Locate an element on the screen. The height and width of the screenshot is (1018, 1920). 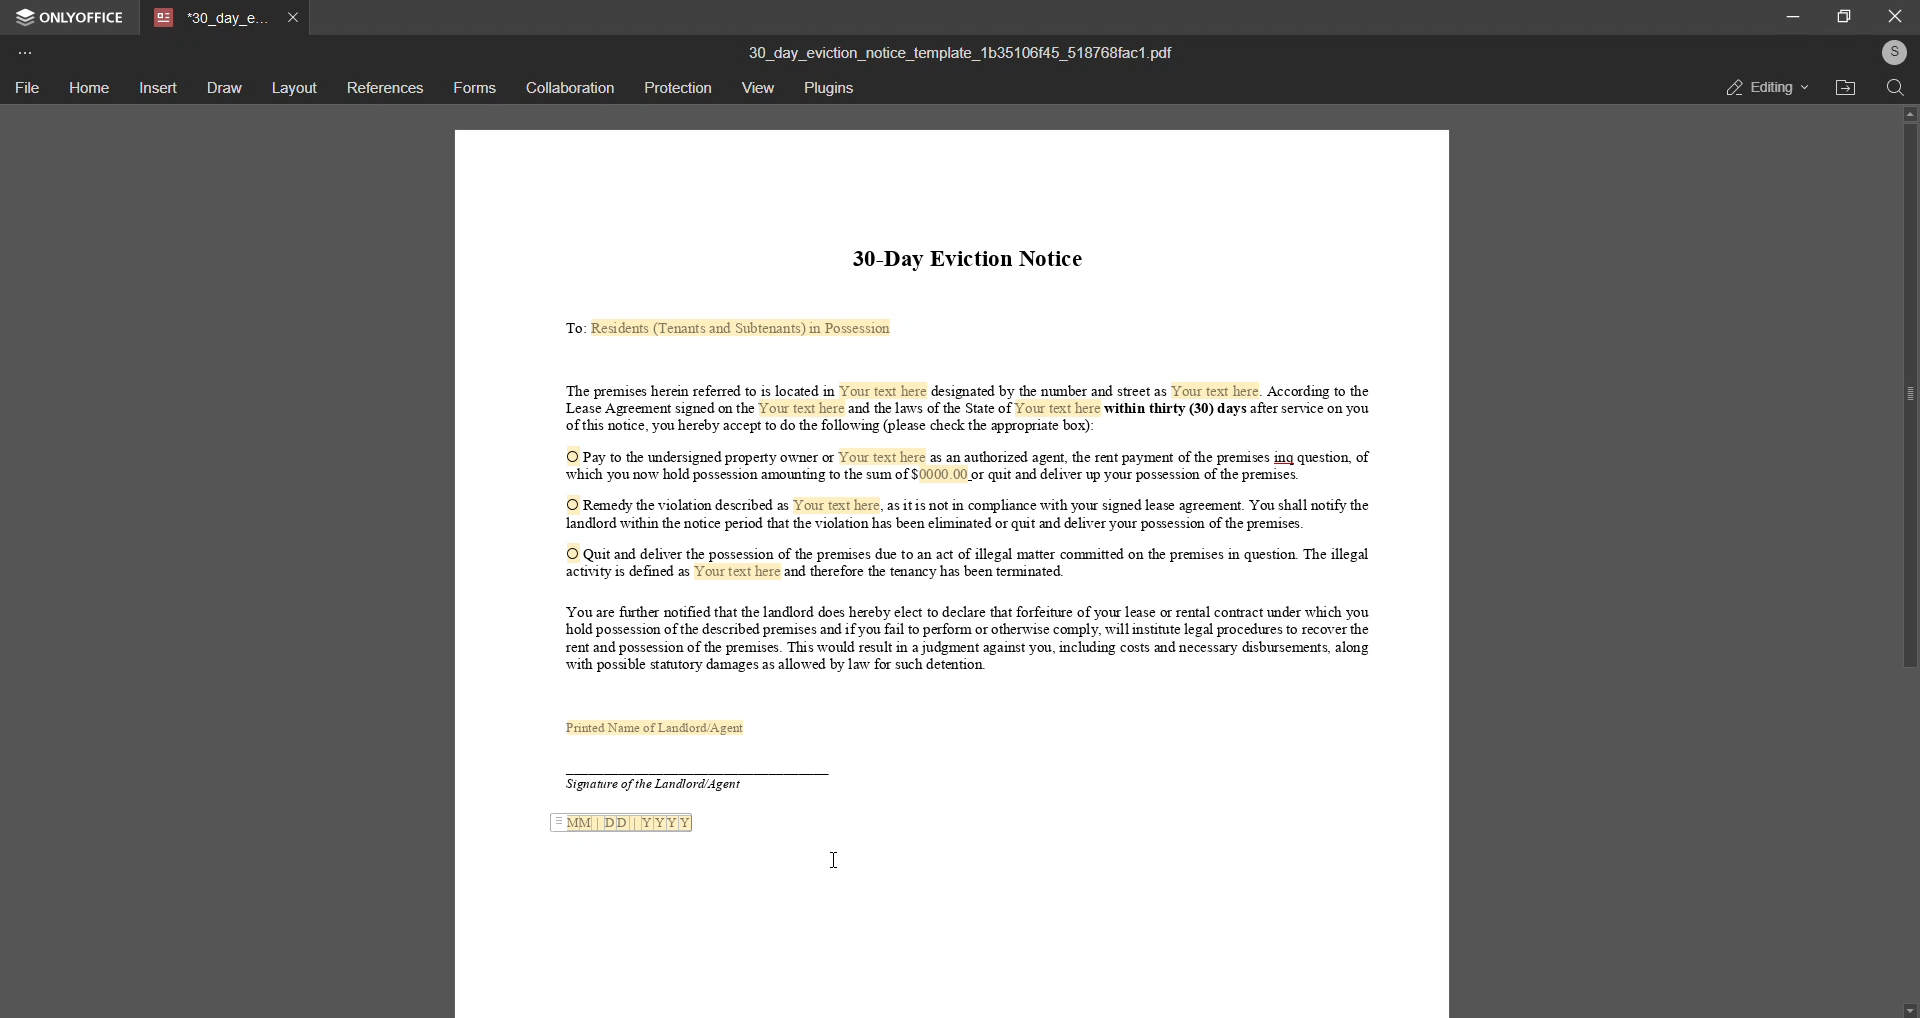
collaboration is located at coordinates (568, 88).